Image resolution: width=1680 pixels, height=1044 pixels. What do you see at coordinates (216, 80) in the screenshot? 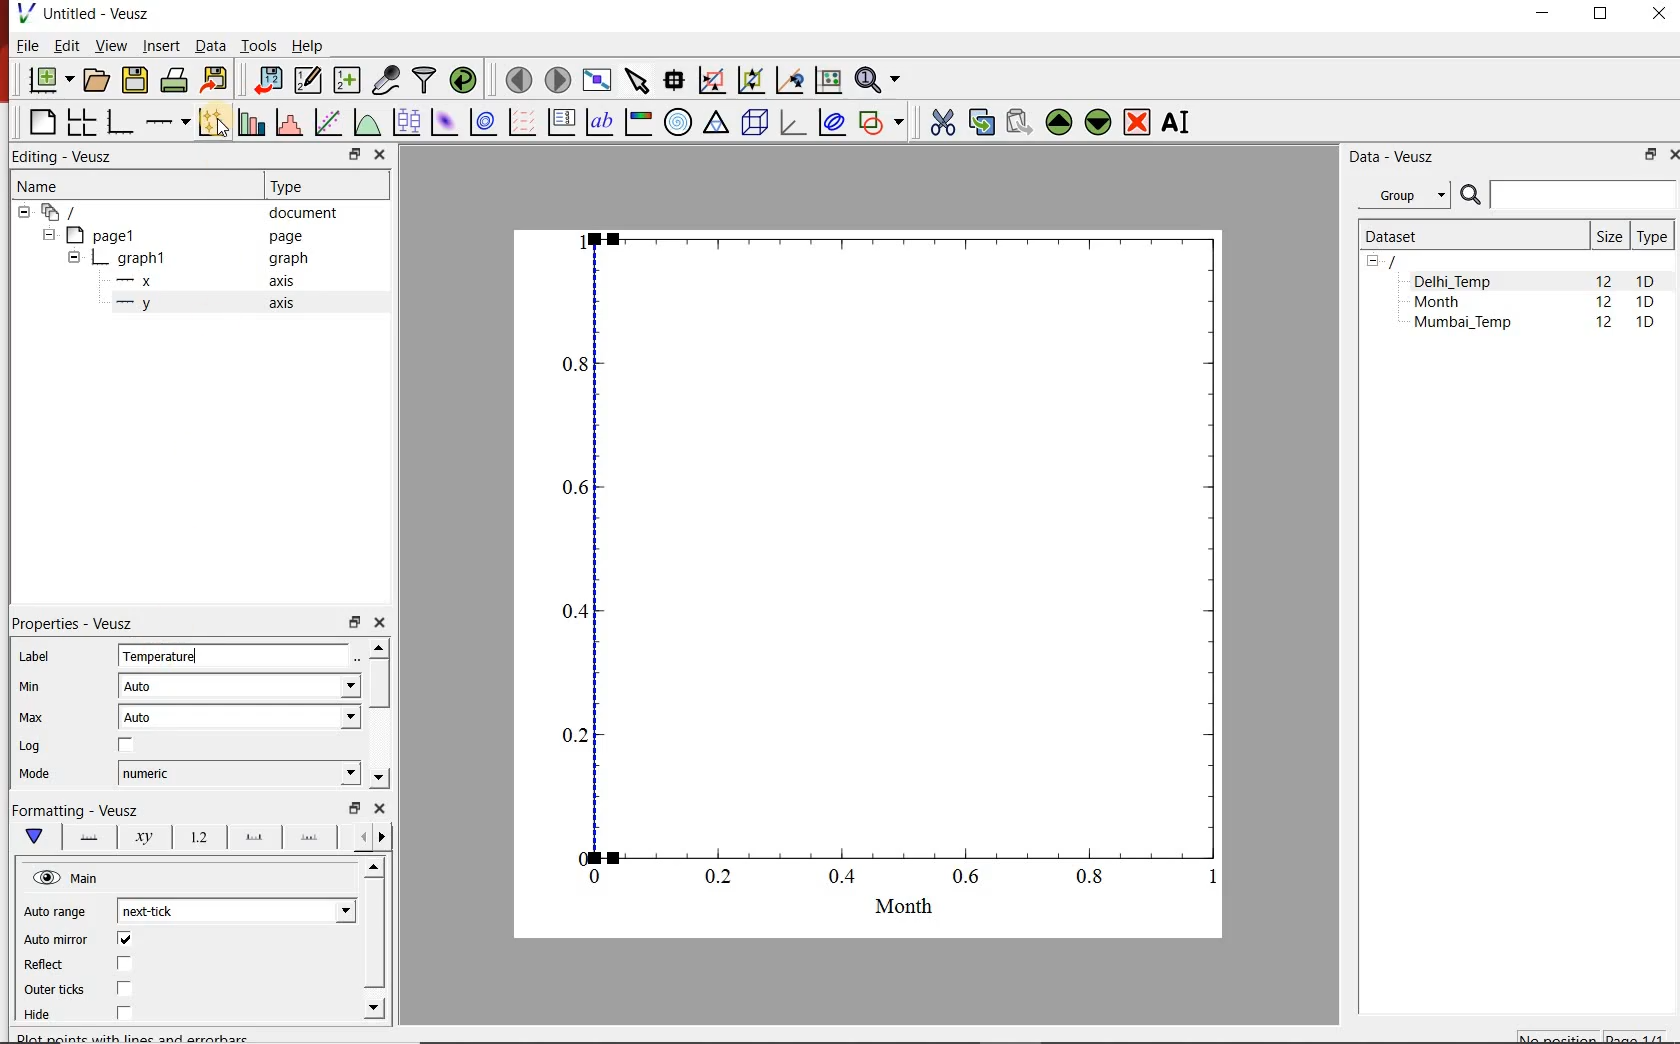
I see `export to graphics format` at bounding box center [216, 80].